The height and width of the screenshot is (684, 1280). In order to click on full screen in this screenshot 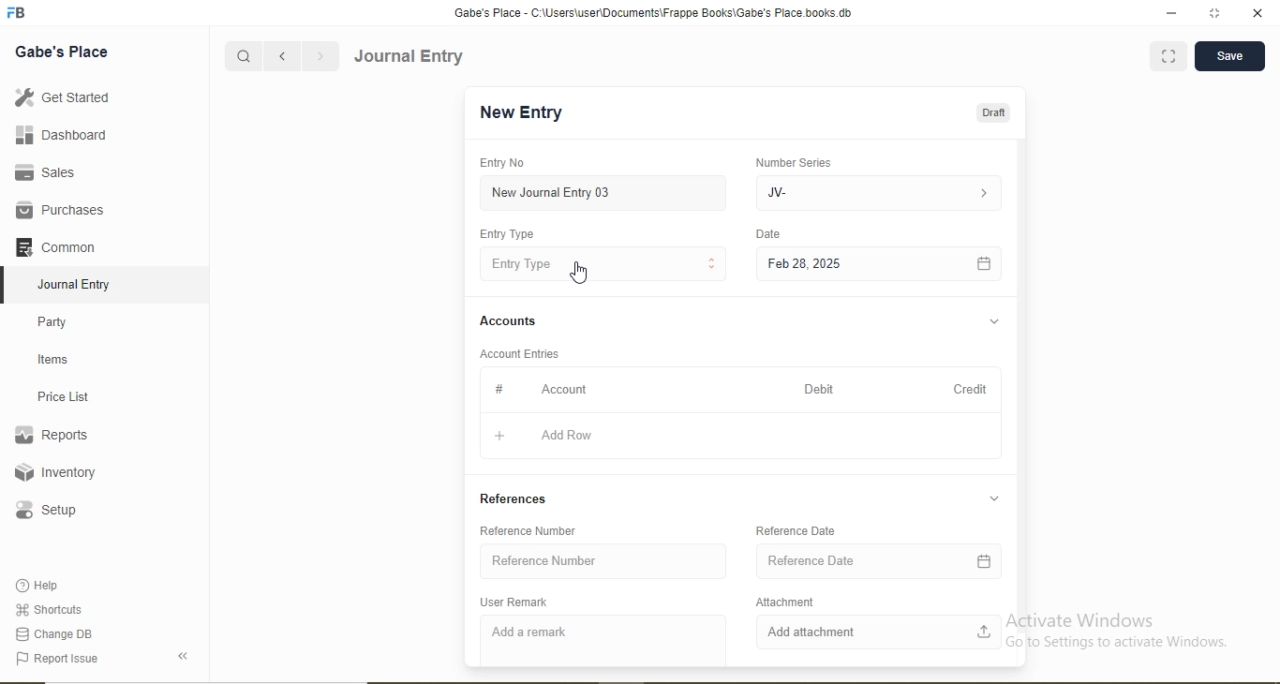, I will do `click(1215, 13)`.